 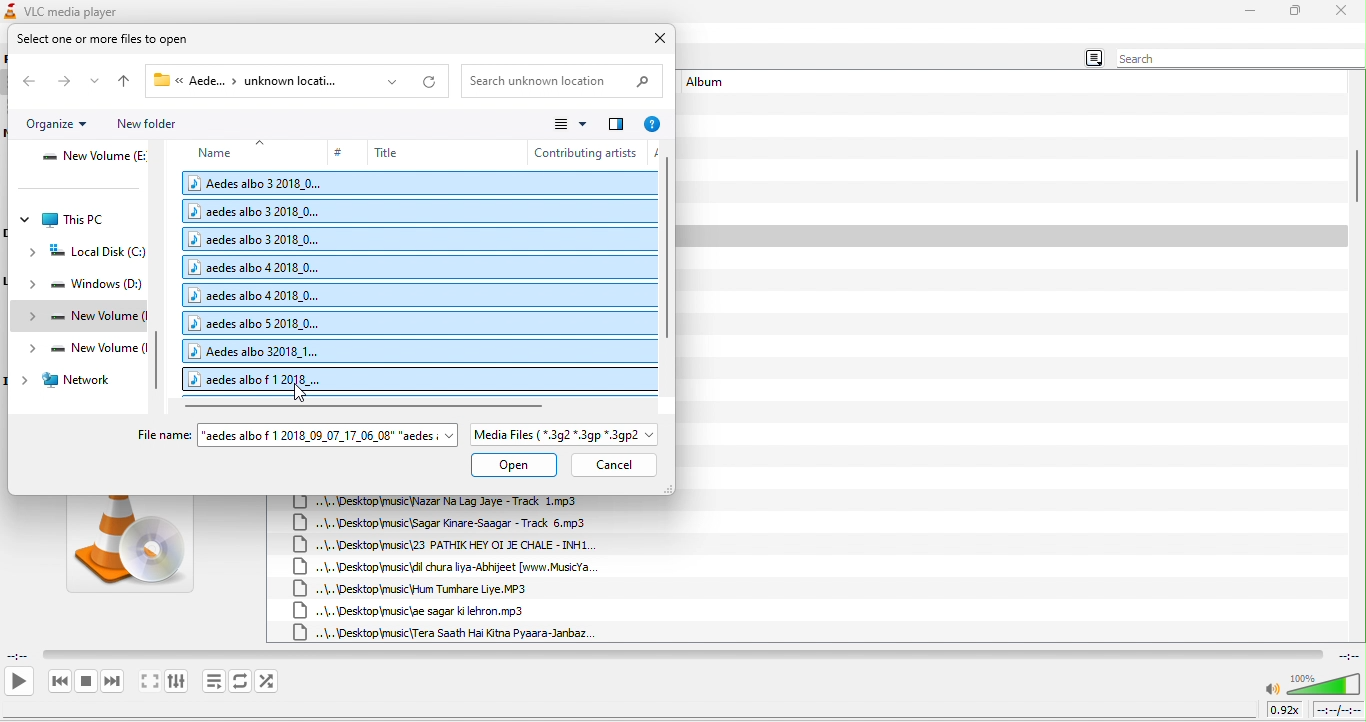 I want to click on next media, so click(x=113, y=683).